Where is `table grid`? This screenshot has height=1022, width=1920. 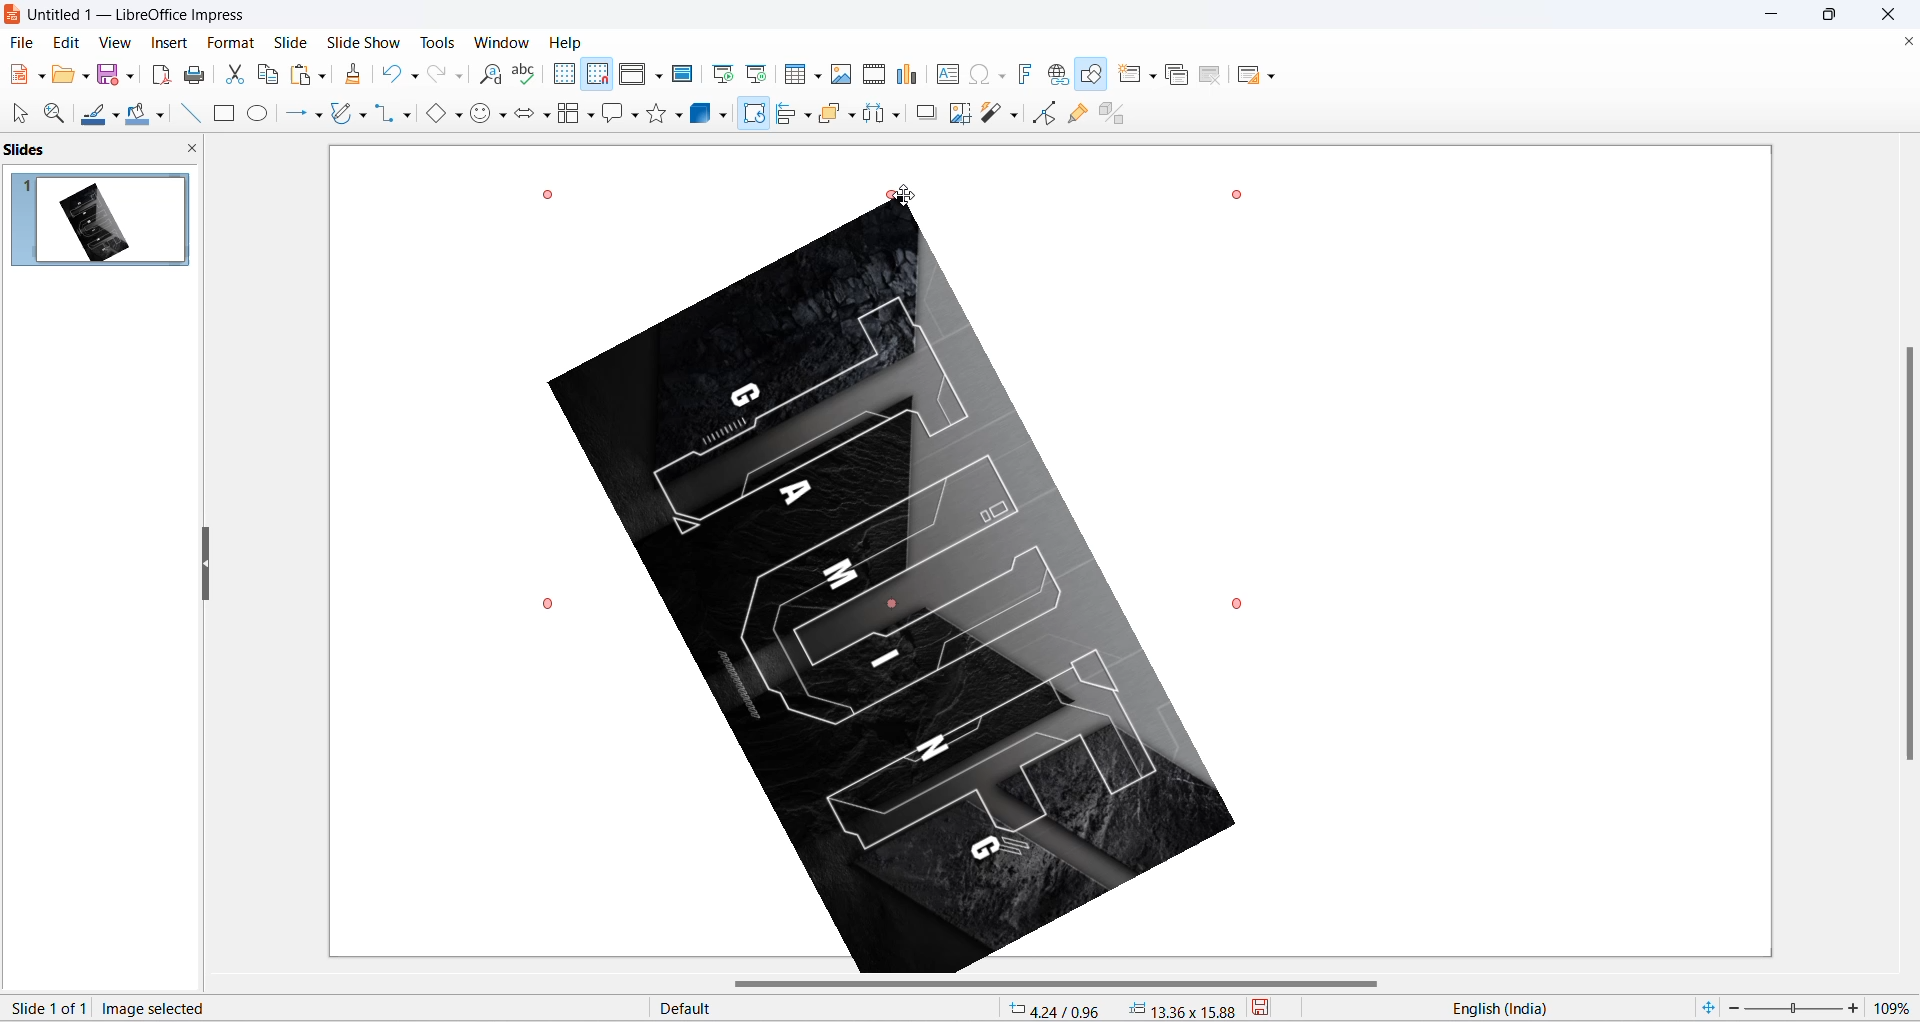
table grid is located at coordinates (819, 76).